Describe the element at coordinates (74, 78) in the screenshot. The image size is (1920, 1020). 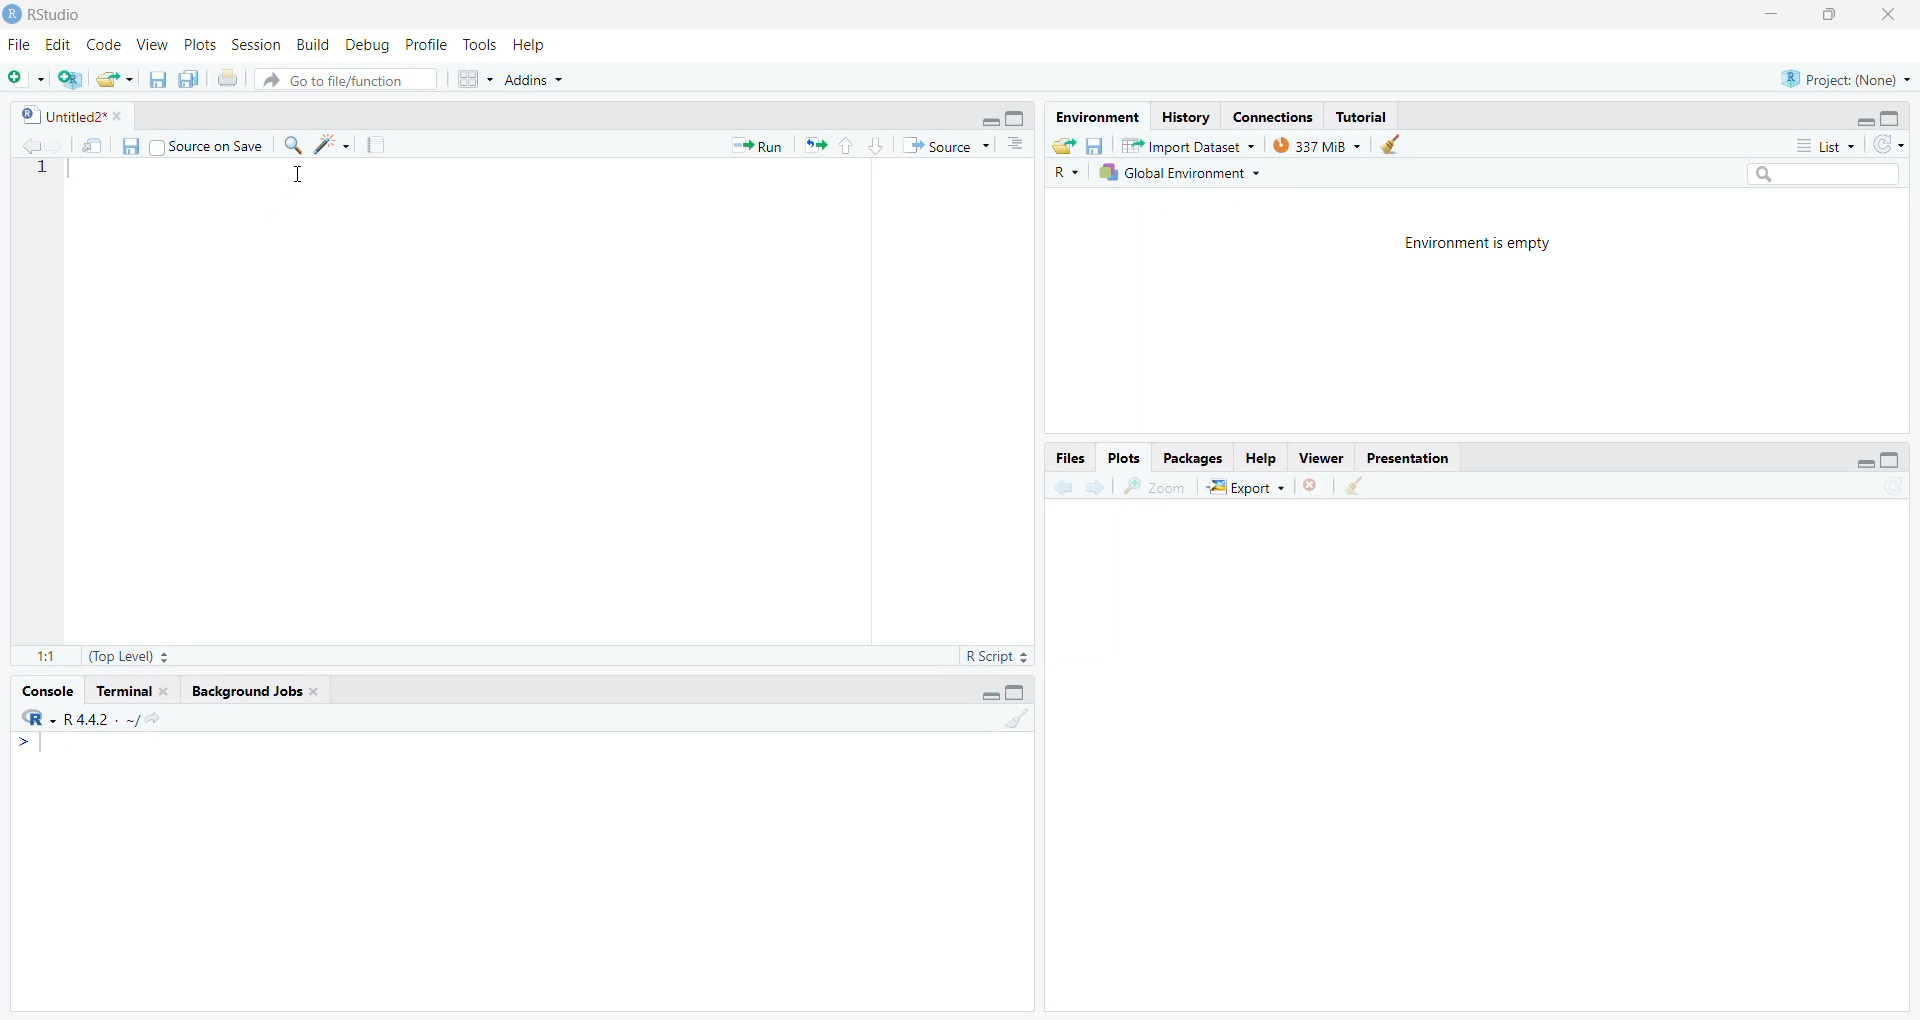
I see `create new project` at that location.